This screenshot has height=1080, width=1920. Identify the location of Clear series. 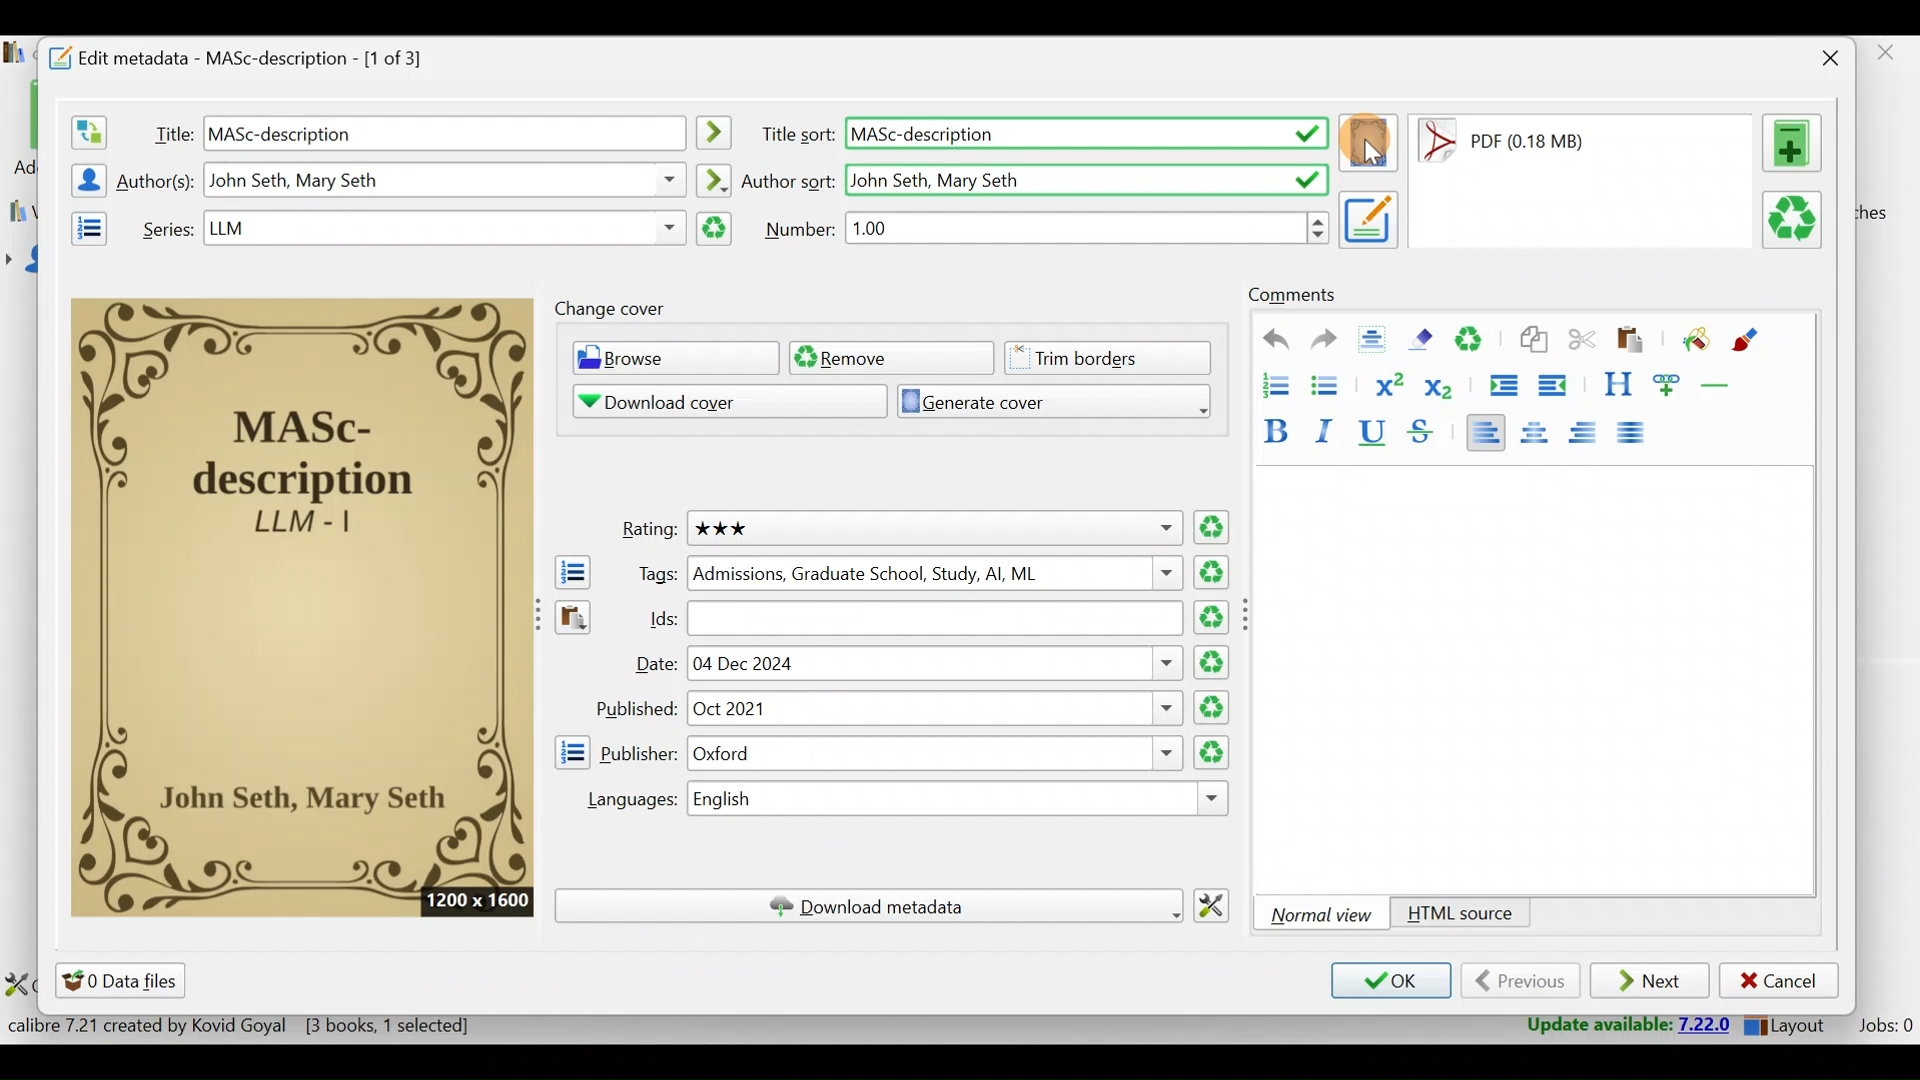
(715, 229).